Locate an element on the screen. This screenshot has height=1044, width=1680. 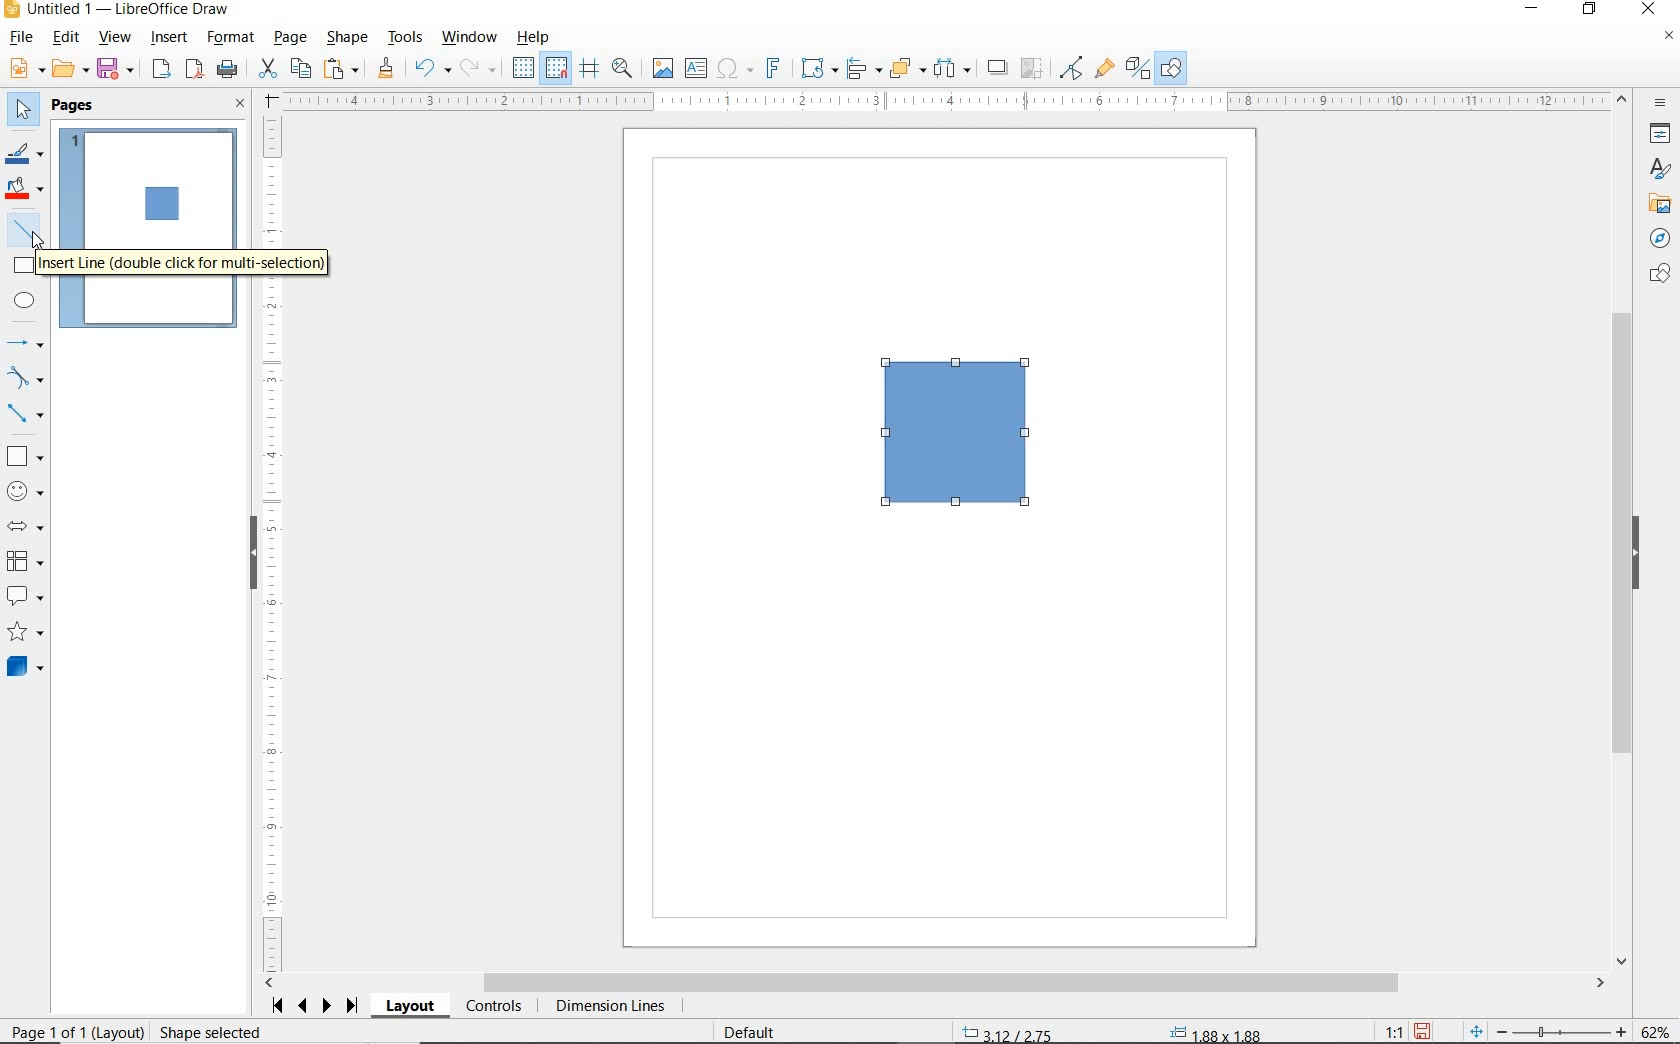
LINES AND ARROWS is located at coordinates (26, 343).